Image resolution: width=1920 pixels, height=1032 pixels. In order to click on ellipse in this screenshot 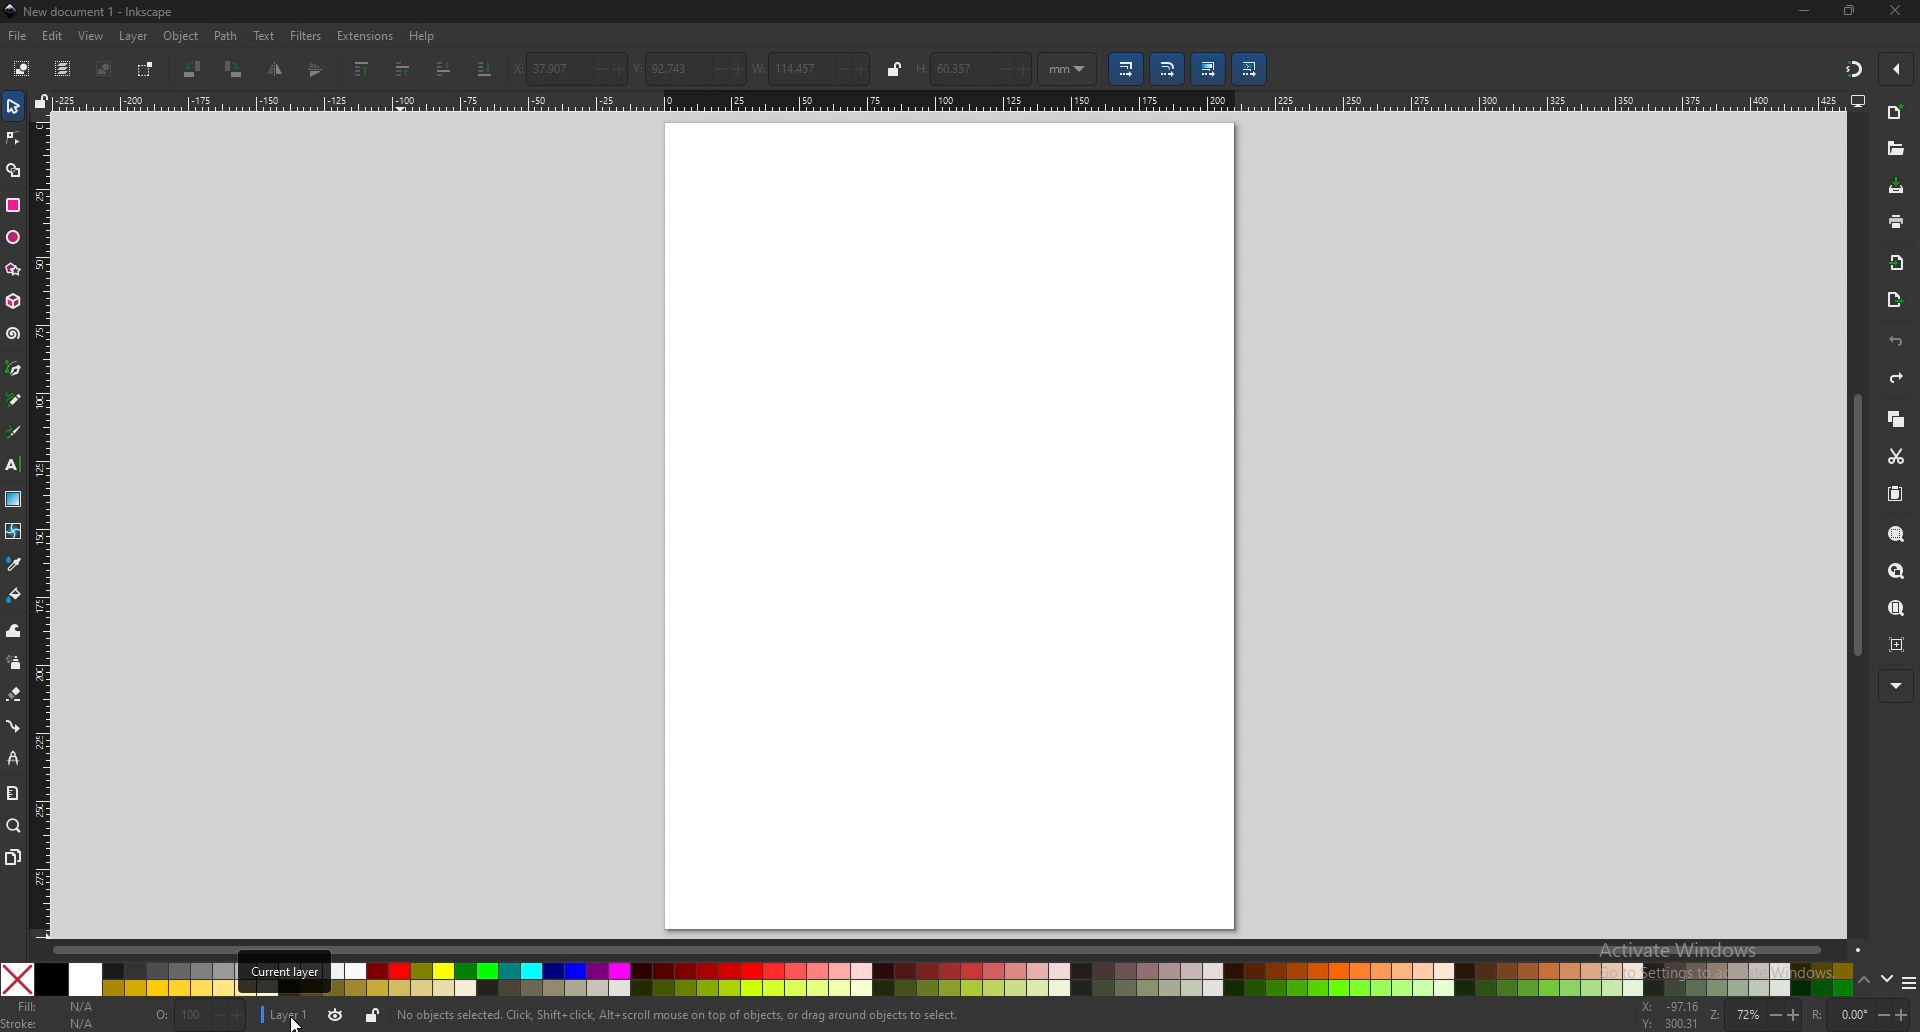, I will do `click(13, 237)`.